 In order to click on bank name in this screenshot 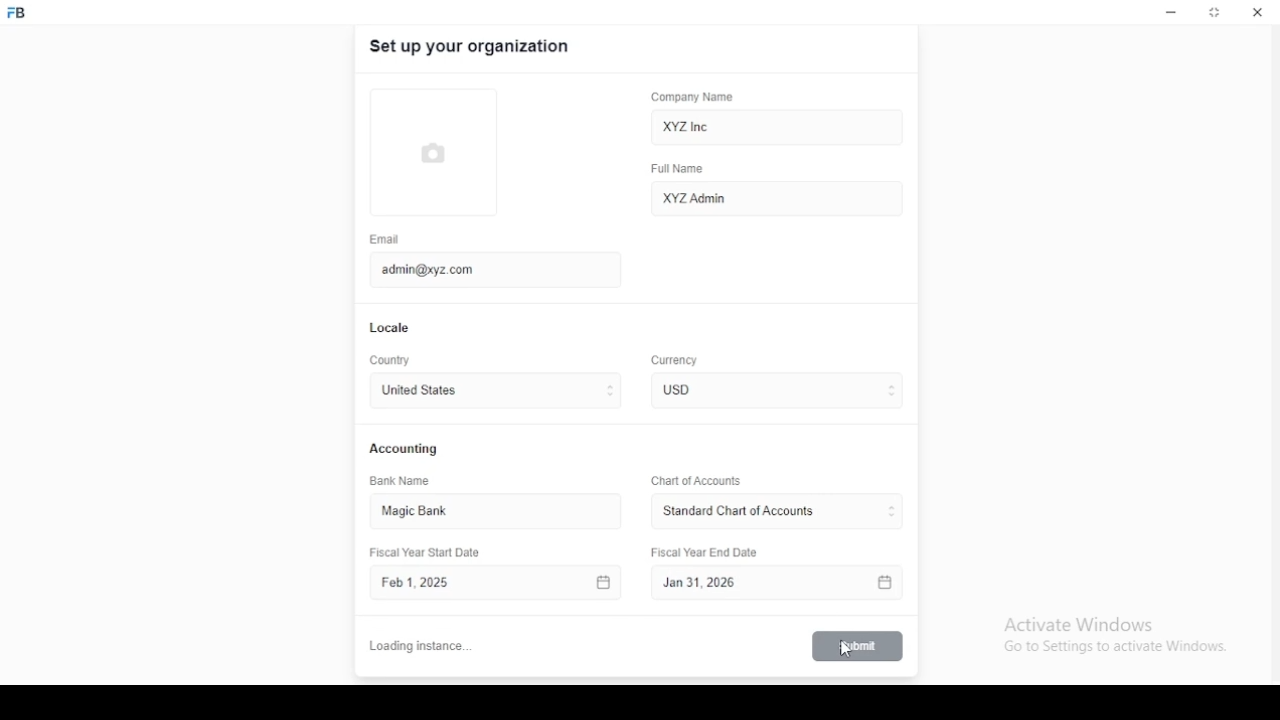, I will do `click(401, 481)`.